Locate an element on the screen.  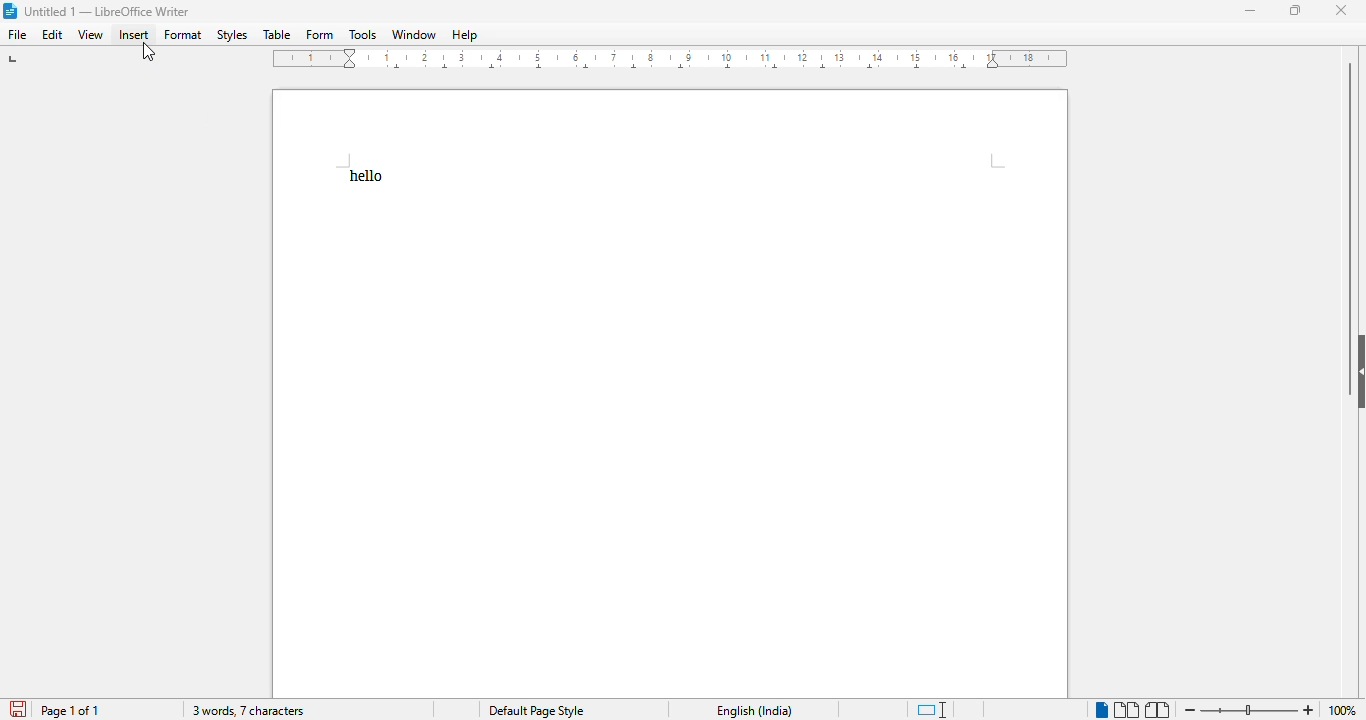
zoom in or zoom out bar is located at coordinates (1248, 710).